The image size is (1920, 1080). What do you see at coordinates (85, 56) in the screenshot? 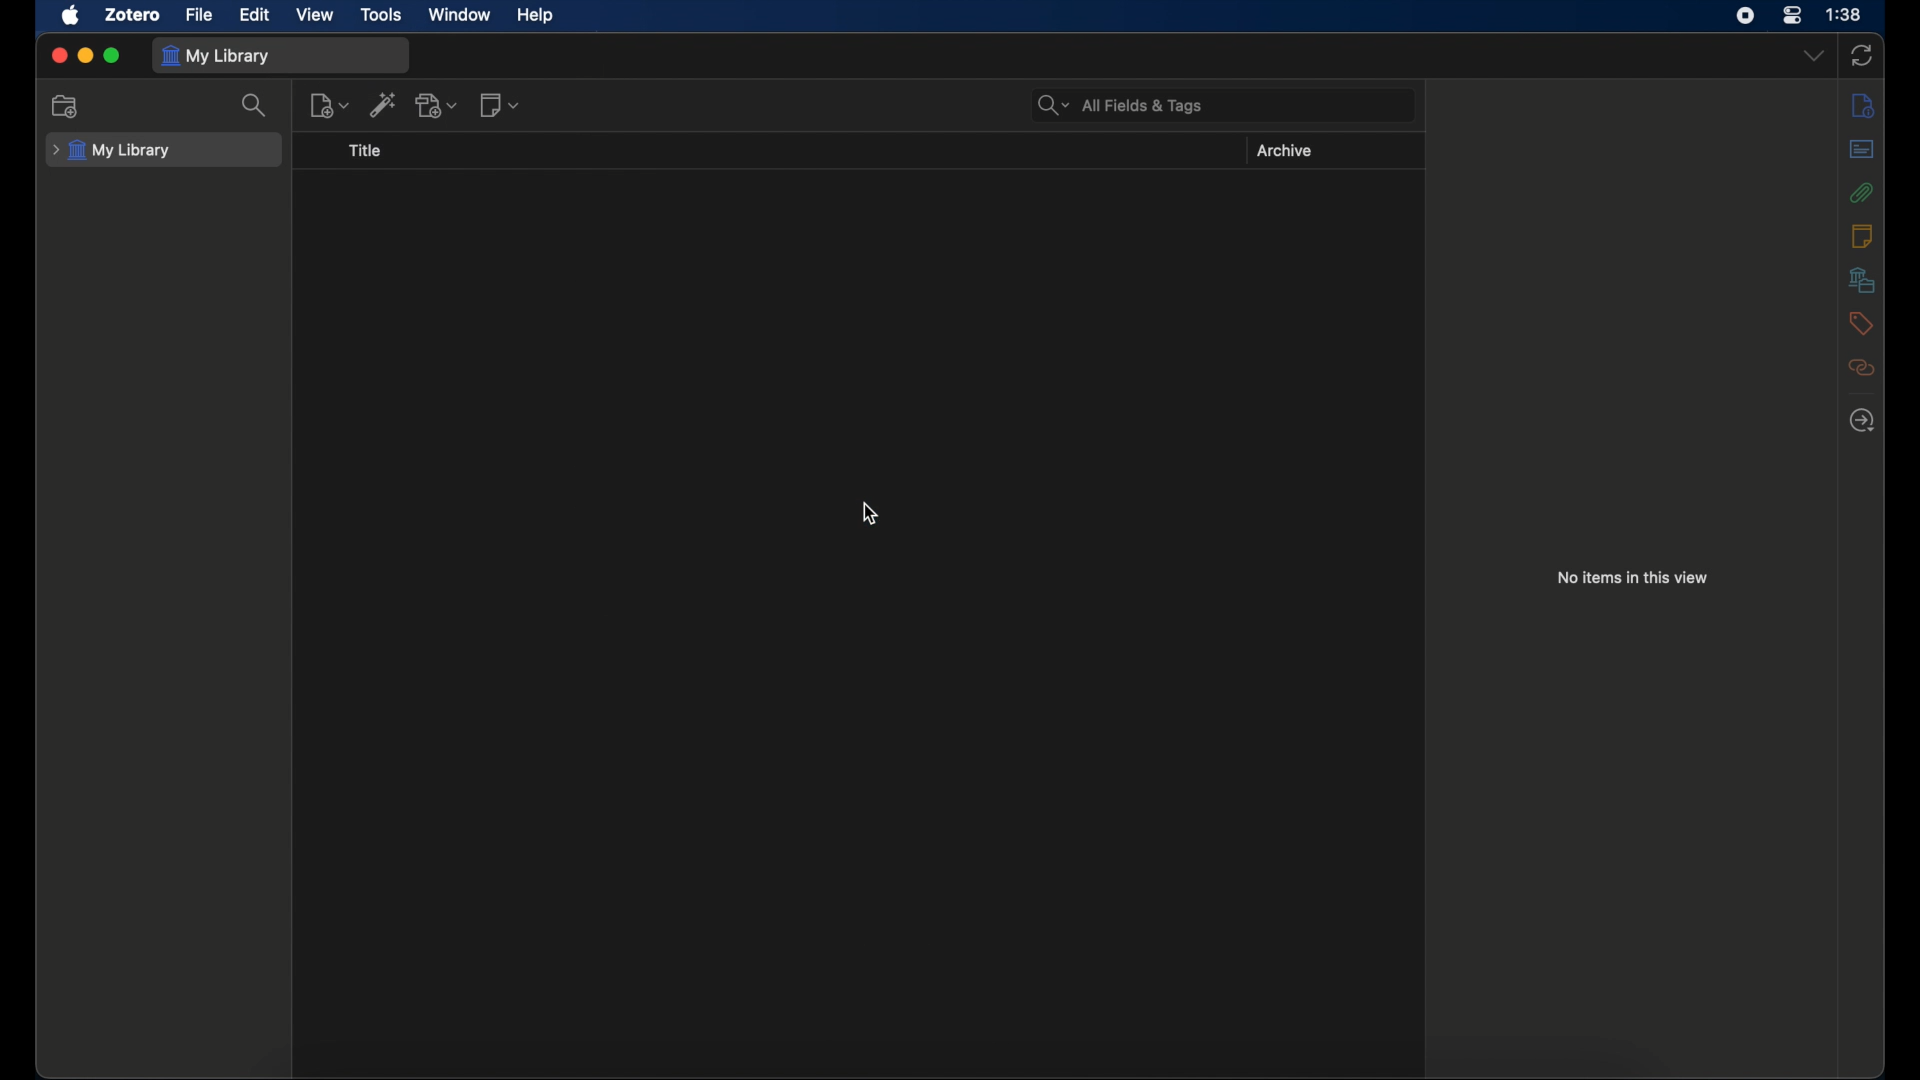
I see `minimize` at bounding box center [85, 56].